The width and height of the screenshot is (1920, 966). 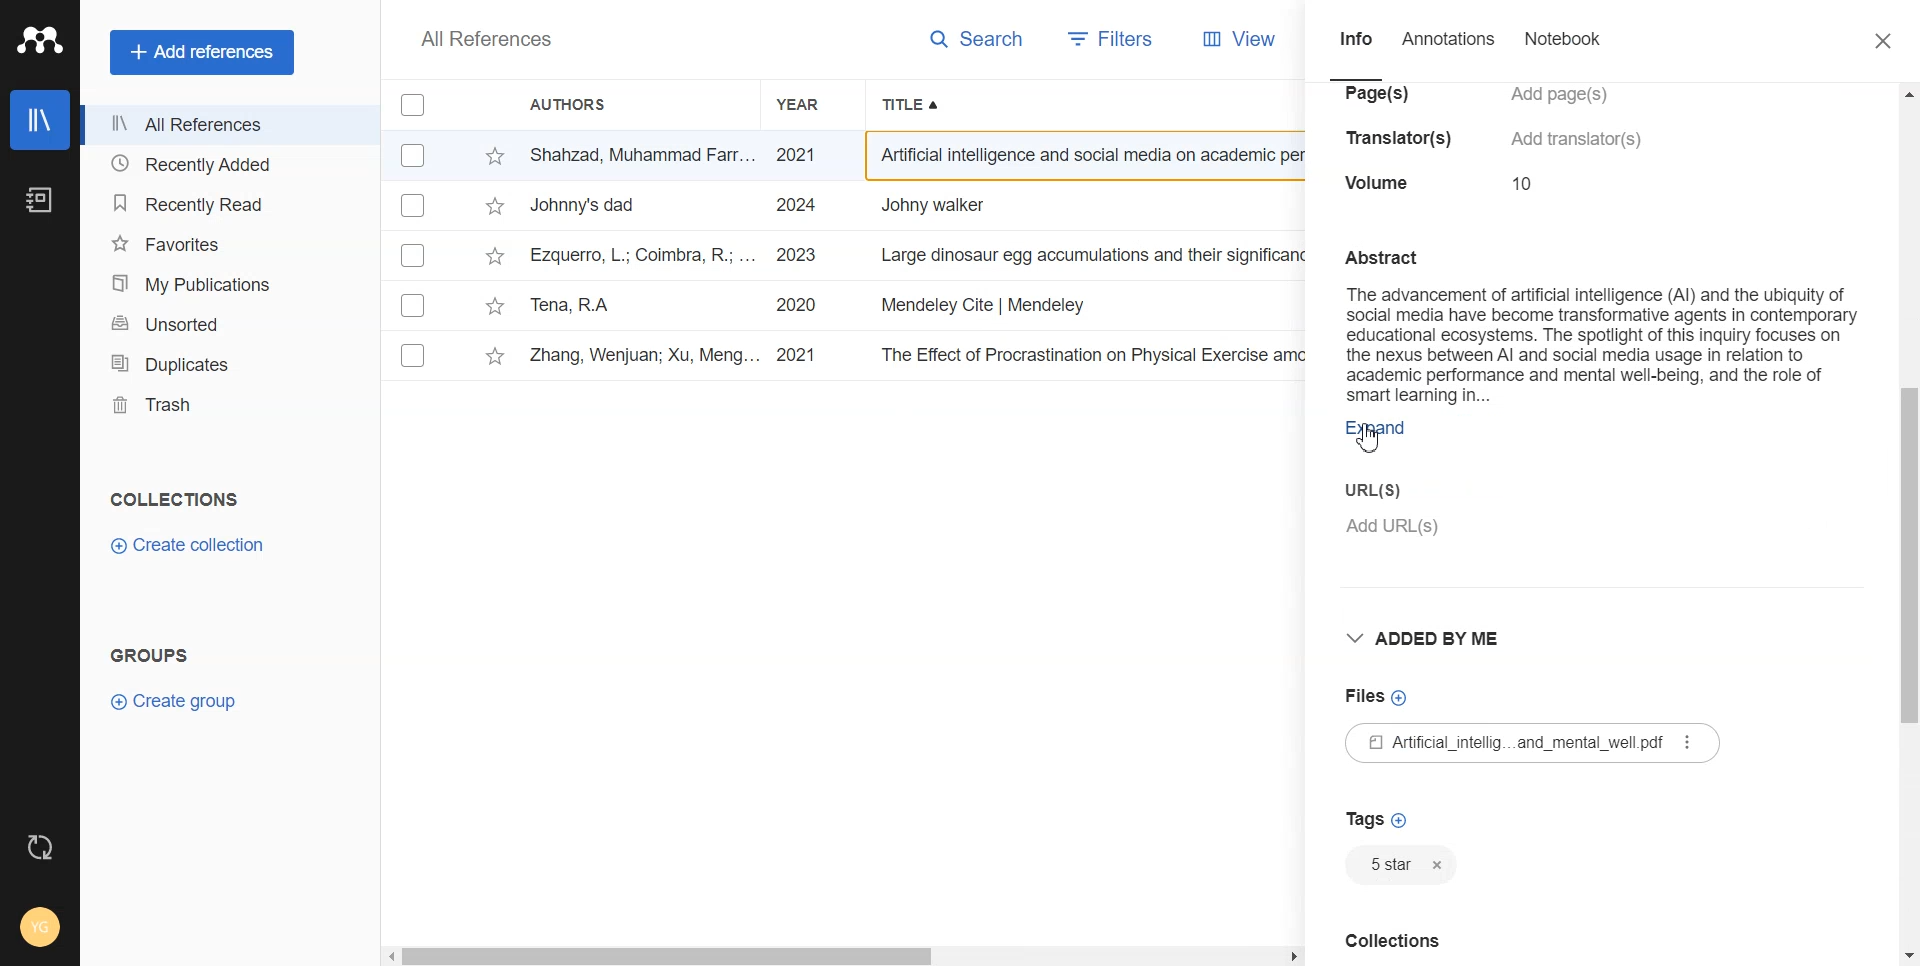 What do you see at coordinates (813, 106) in the screenshot?
I see `Year` at bounding box center [813, 106].